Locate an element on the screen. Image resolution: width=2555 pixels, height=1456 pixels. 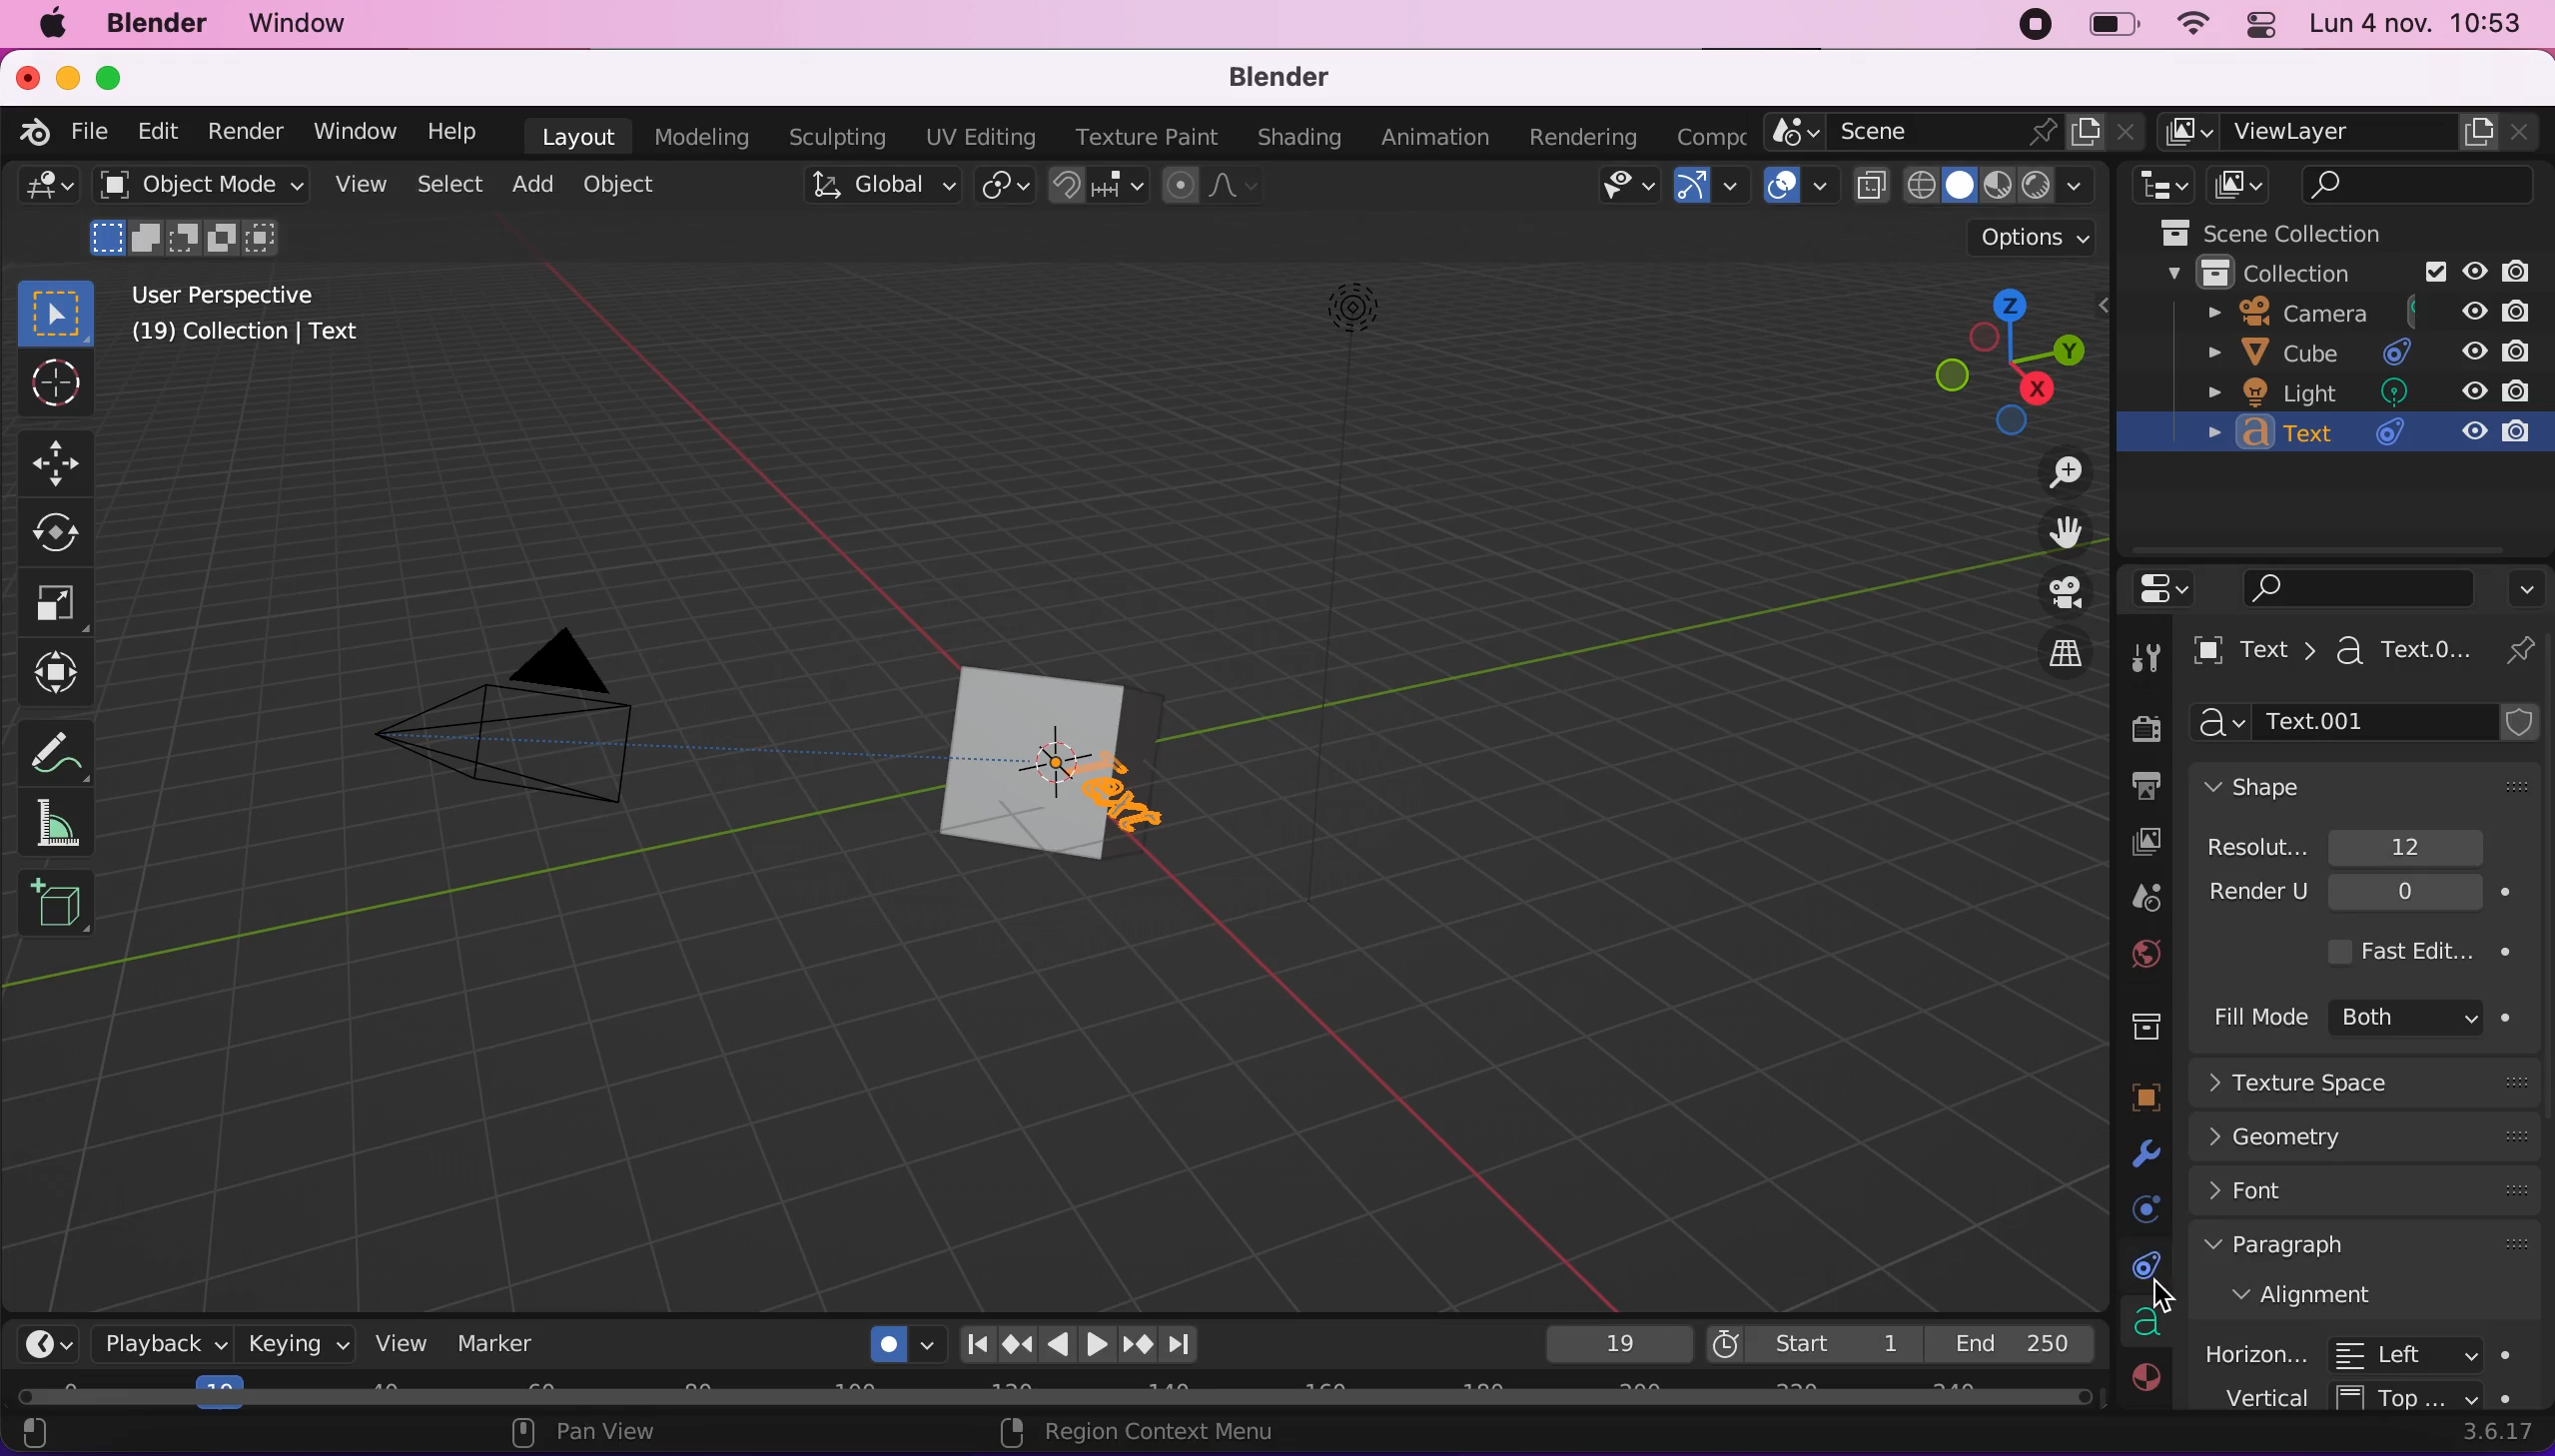
shape is located at coordinates (2362, 786).